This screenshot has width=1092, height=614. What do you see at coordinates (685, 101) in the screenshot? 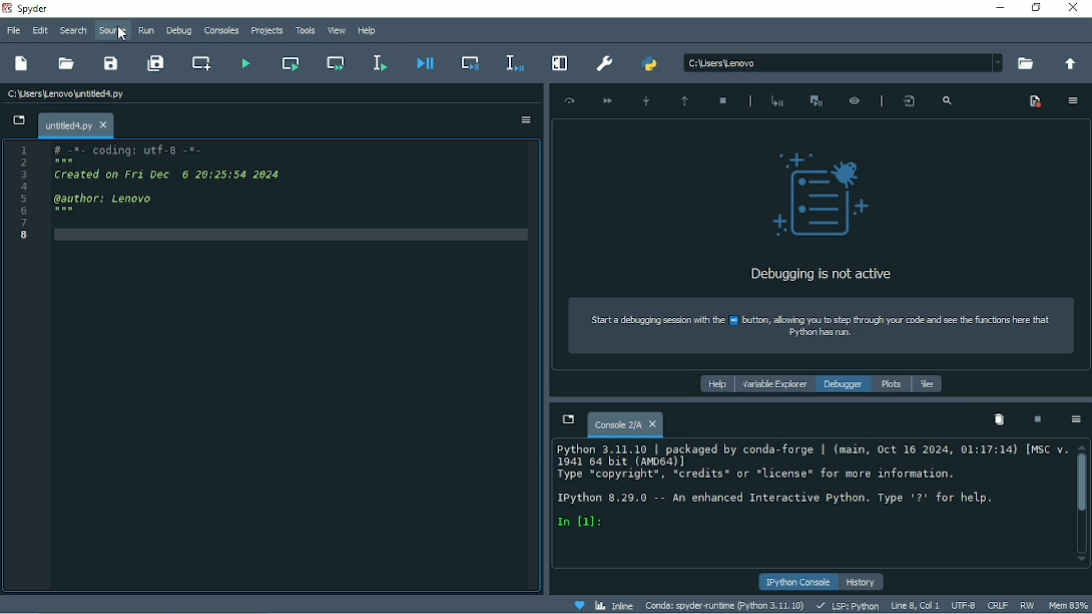
I see `Execute until function or method returns ` at bounding box center [685, 101].